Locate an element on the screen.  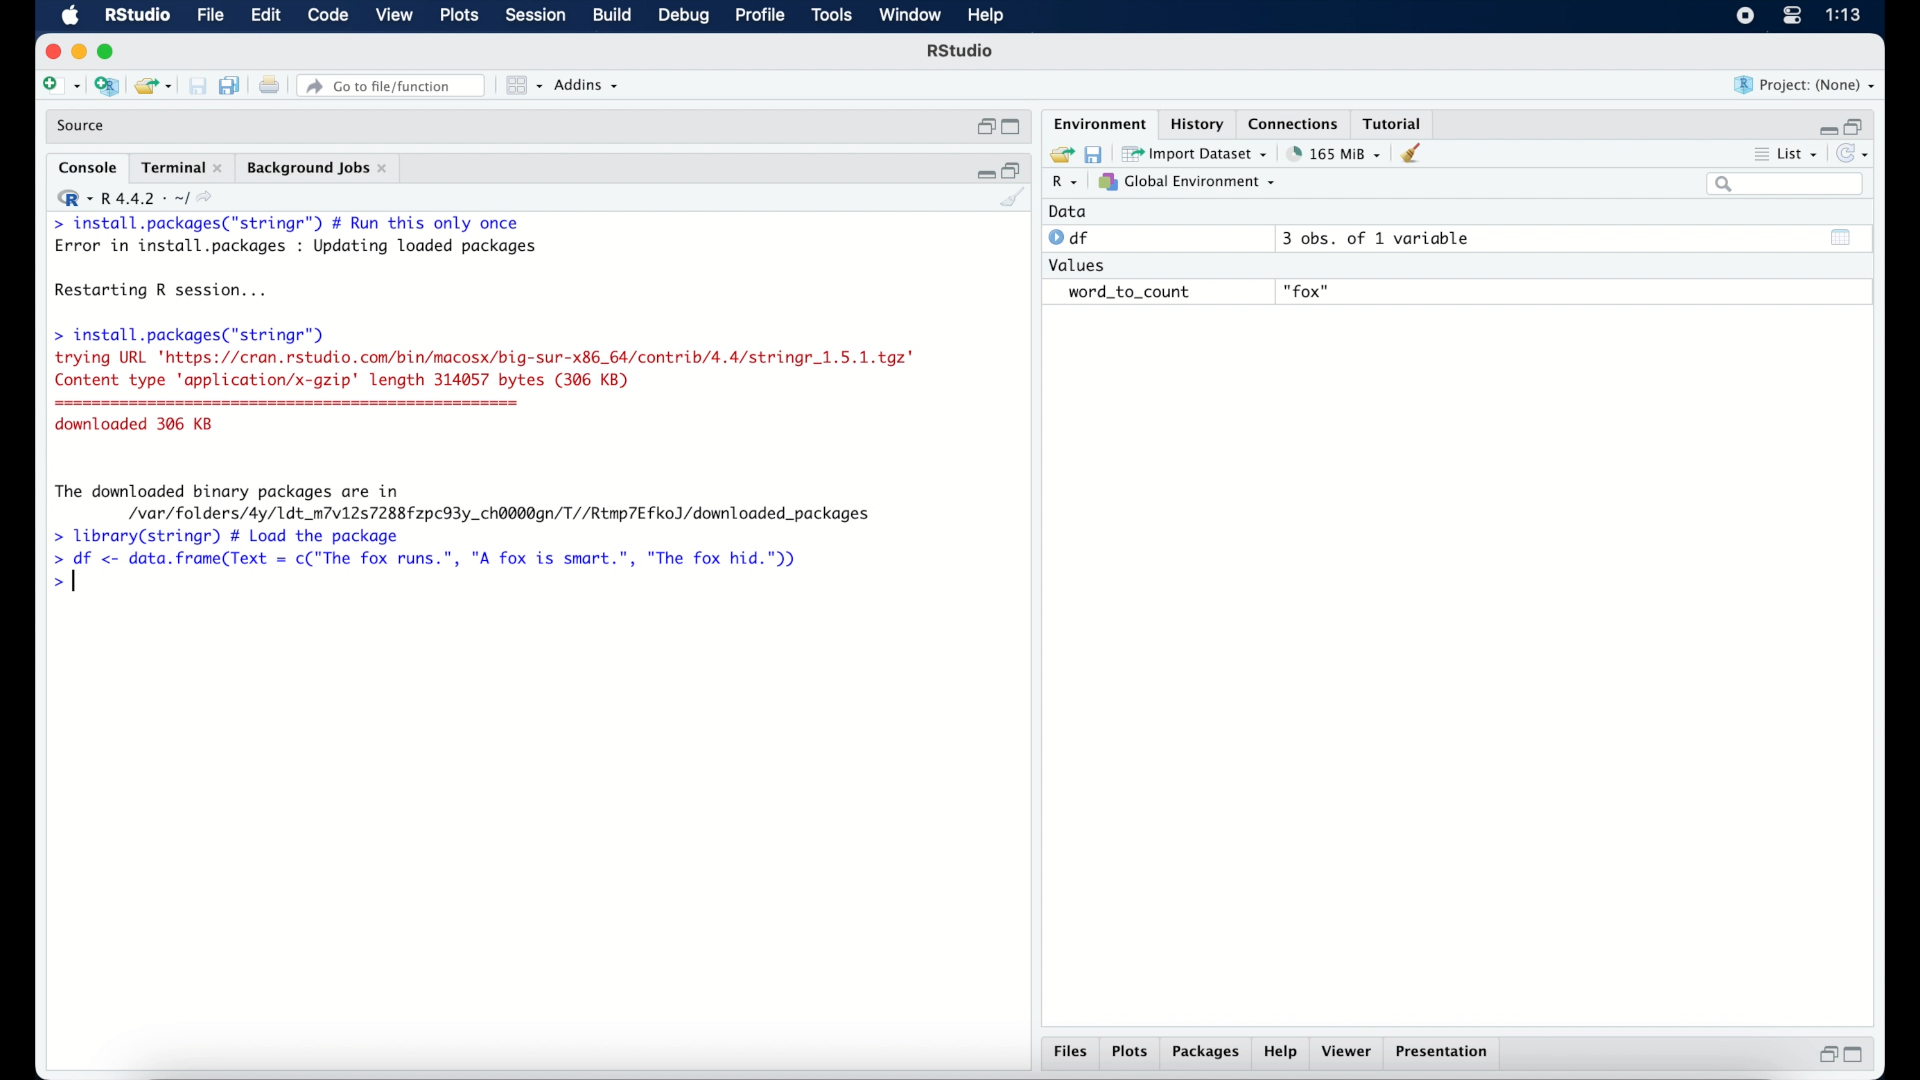
window is located at coordinates (910, 16).